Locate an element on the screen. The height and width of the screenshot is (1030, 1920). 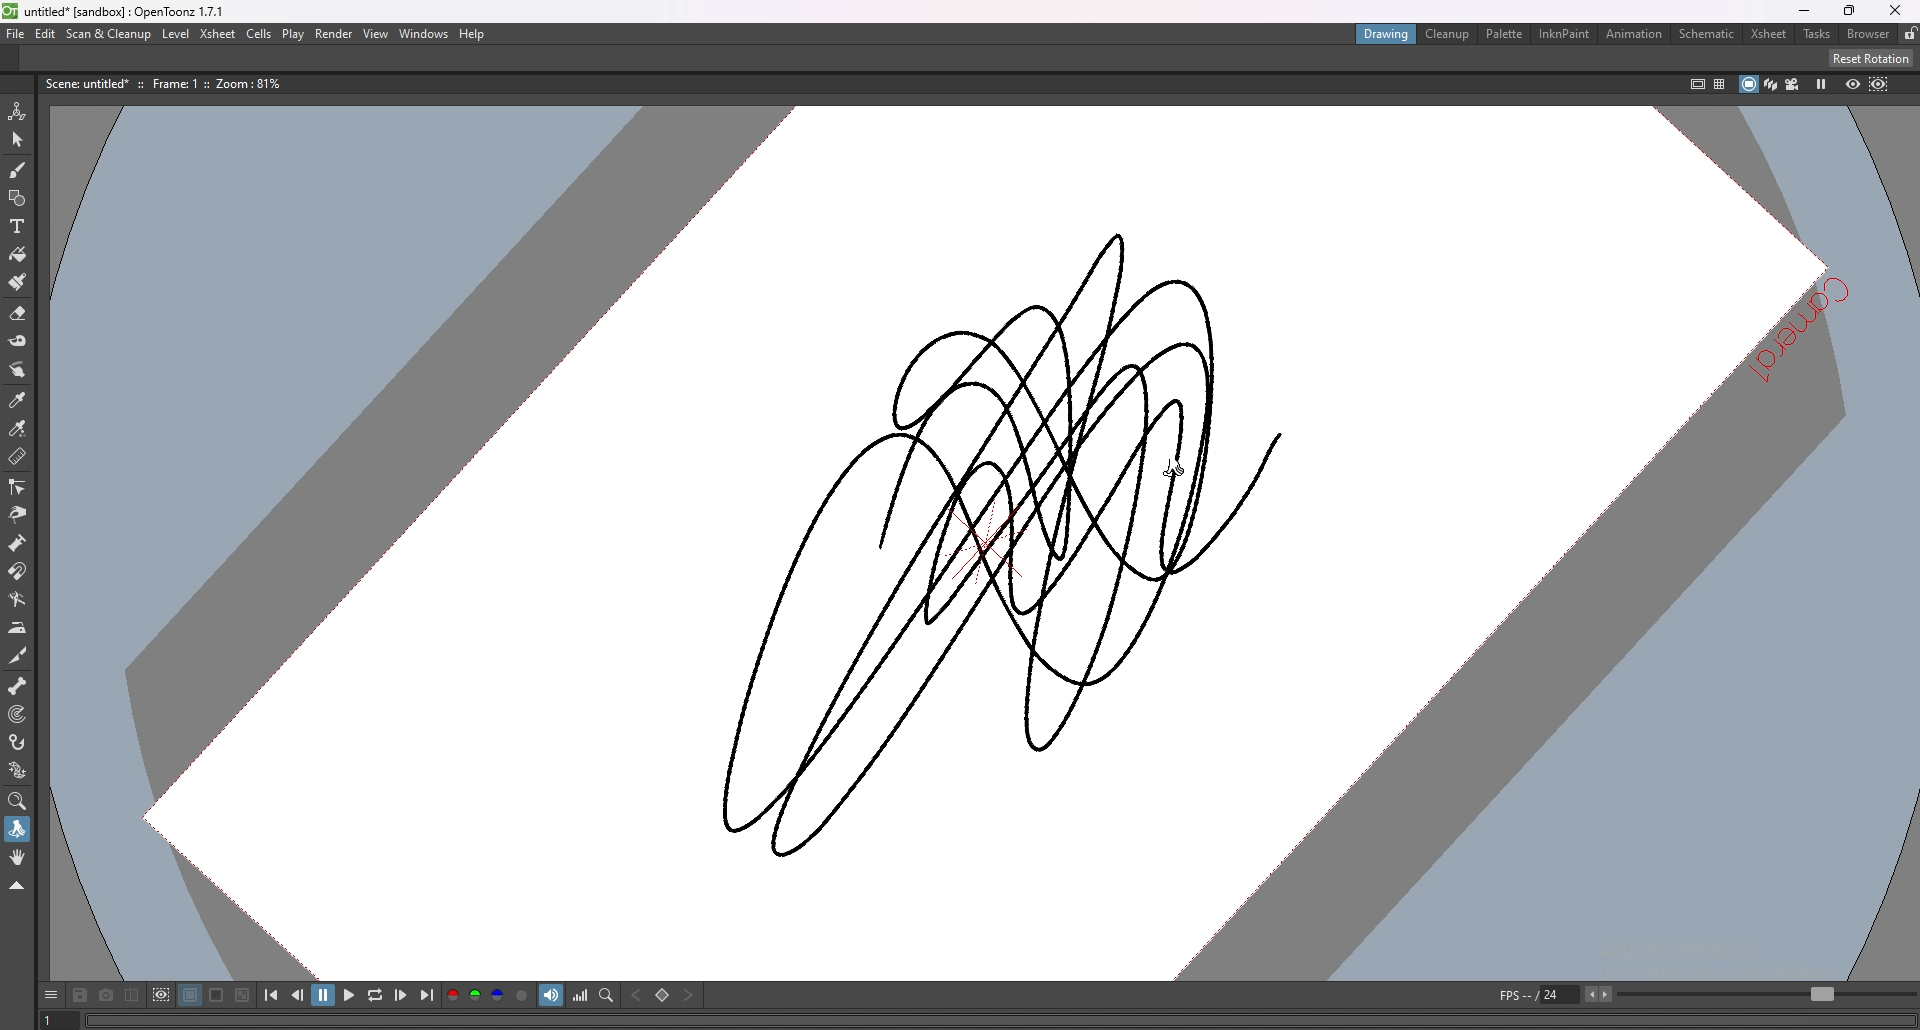
scan and cleanup is located at coordinates (108, 34).